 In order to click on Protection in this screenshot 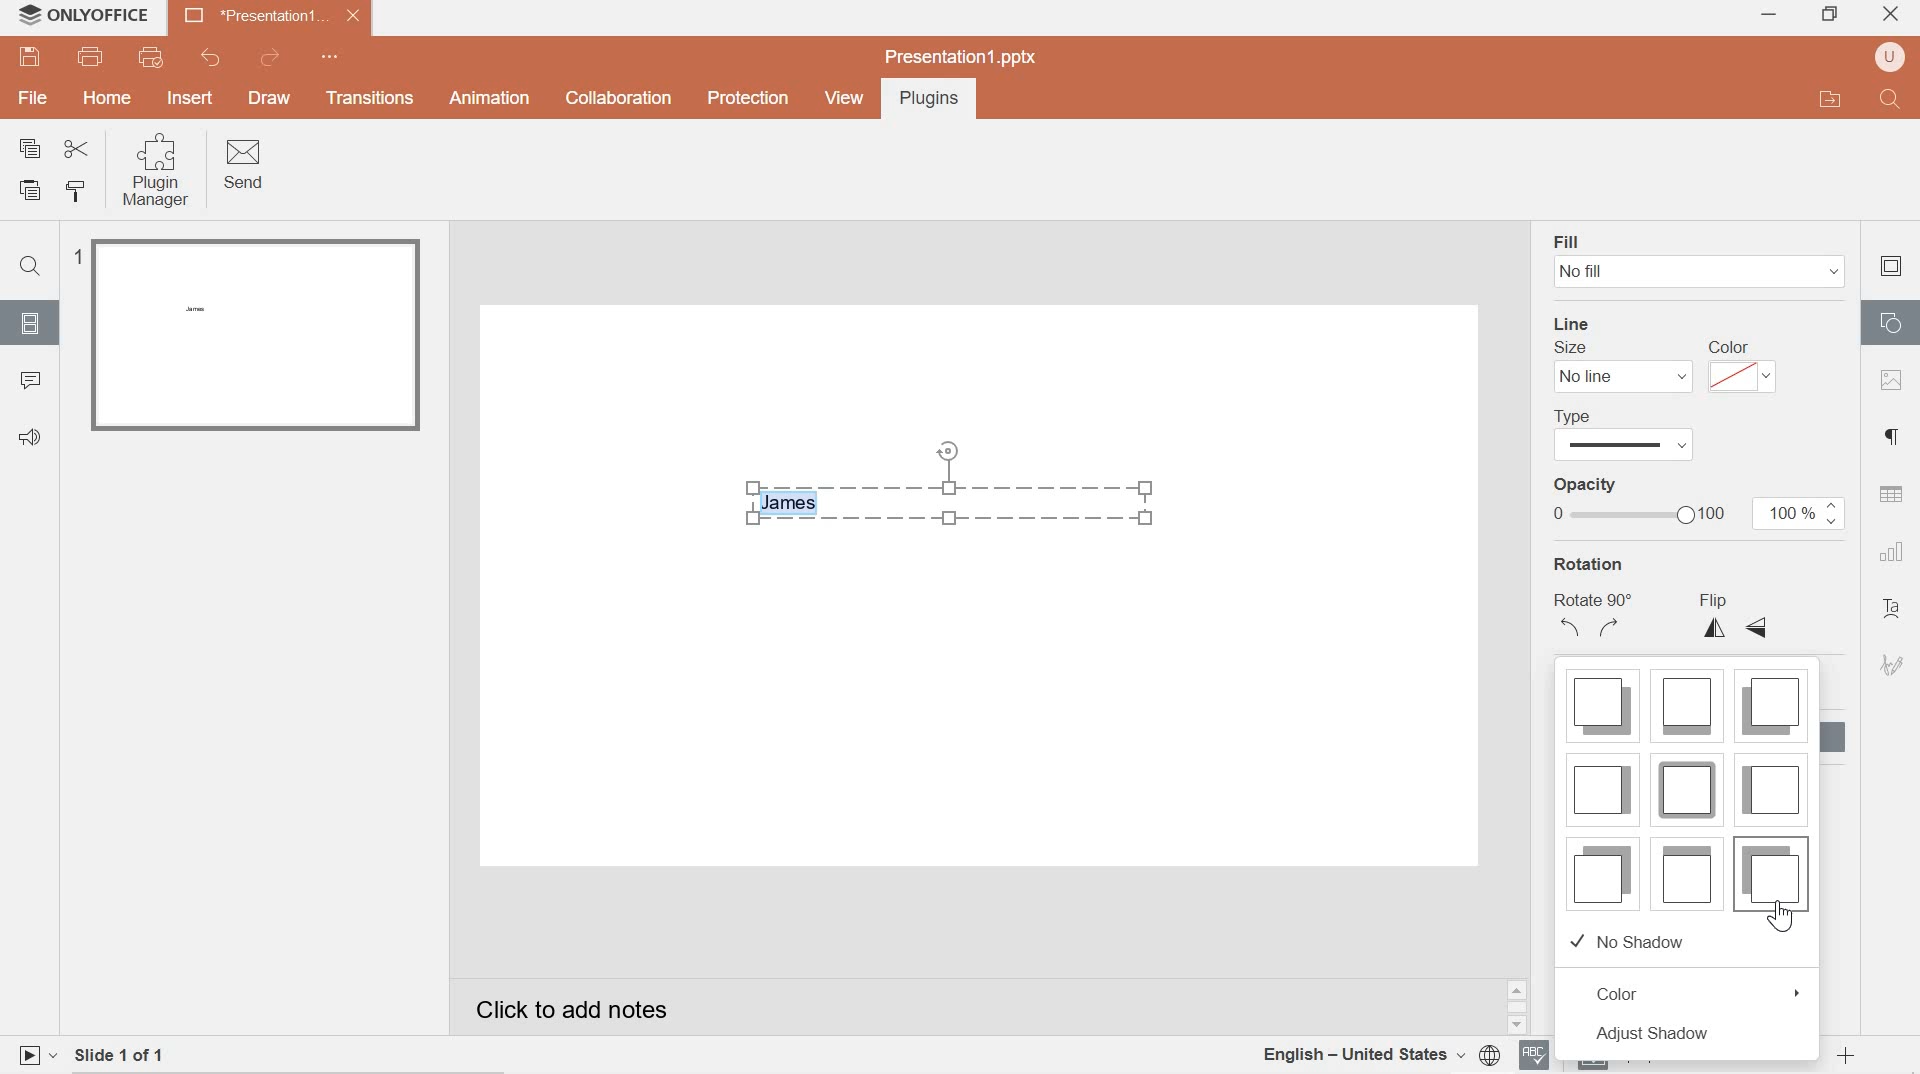, I will do `click(747, 99)`.